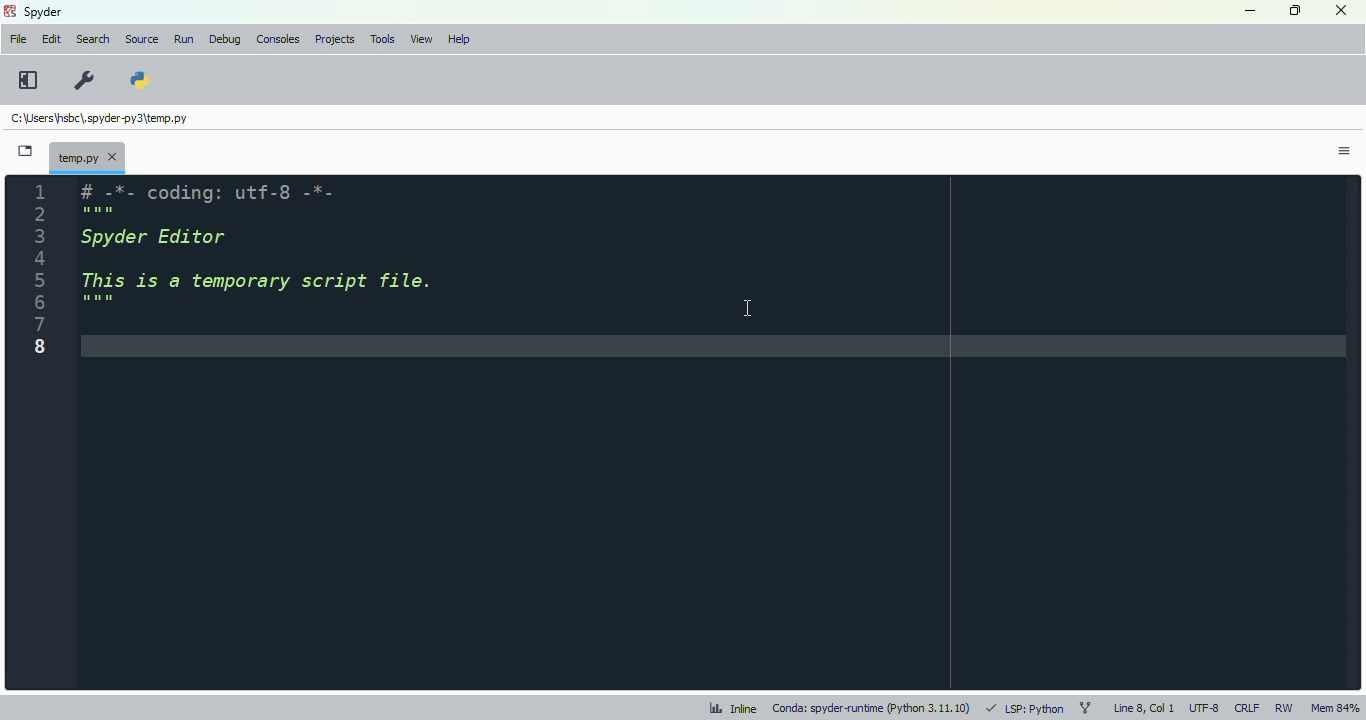 This screenshot has width=1366, height=720. Describe the element at coordinates (94, 39) in the screenshot. I see `search` at that location.